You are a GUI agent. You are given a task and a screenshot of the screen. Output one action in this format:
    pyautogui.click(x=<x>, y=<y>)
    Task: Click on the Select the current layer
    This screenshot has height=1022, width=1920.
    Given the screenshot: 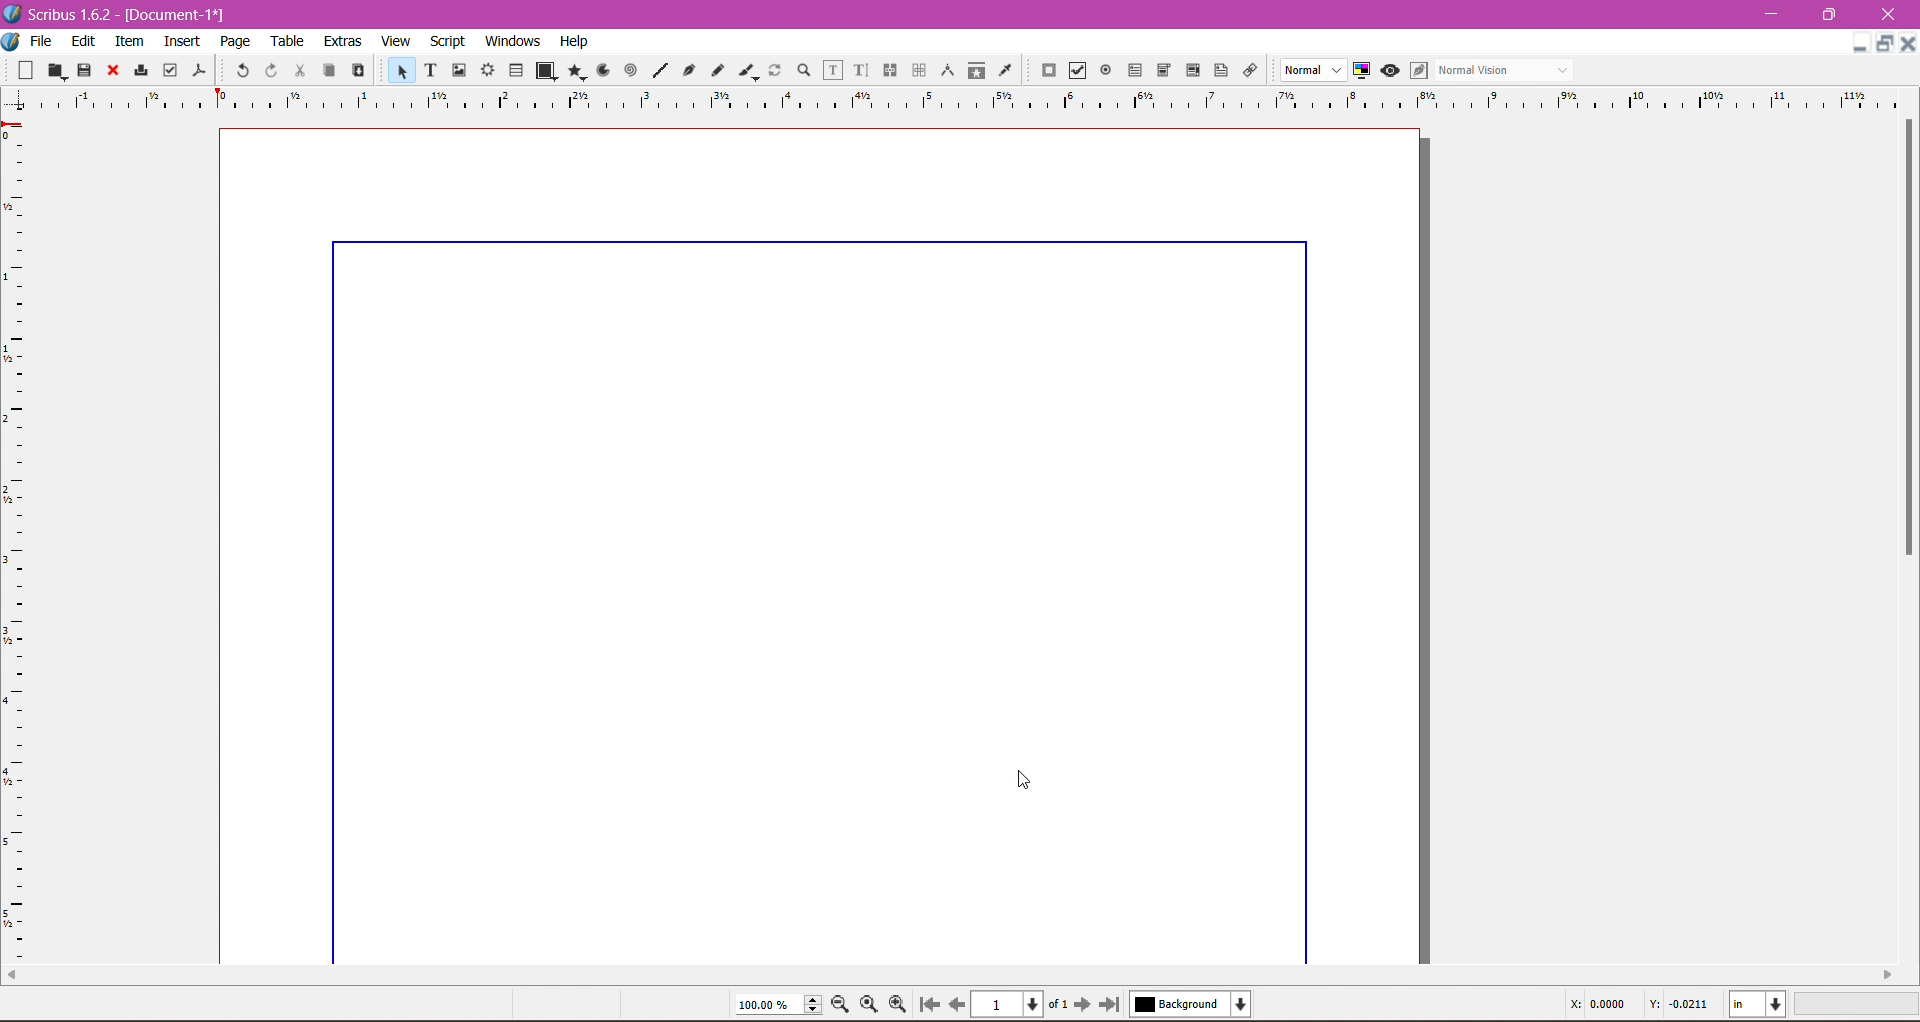 What is the action you would take?
    pyautogui.click(x=1187, y=1005)
    